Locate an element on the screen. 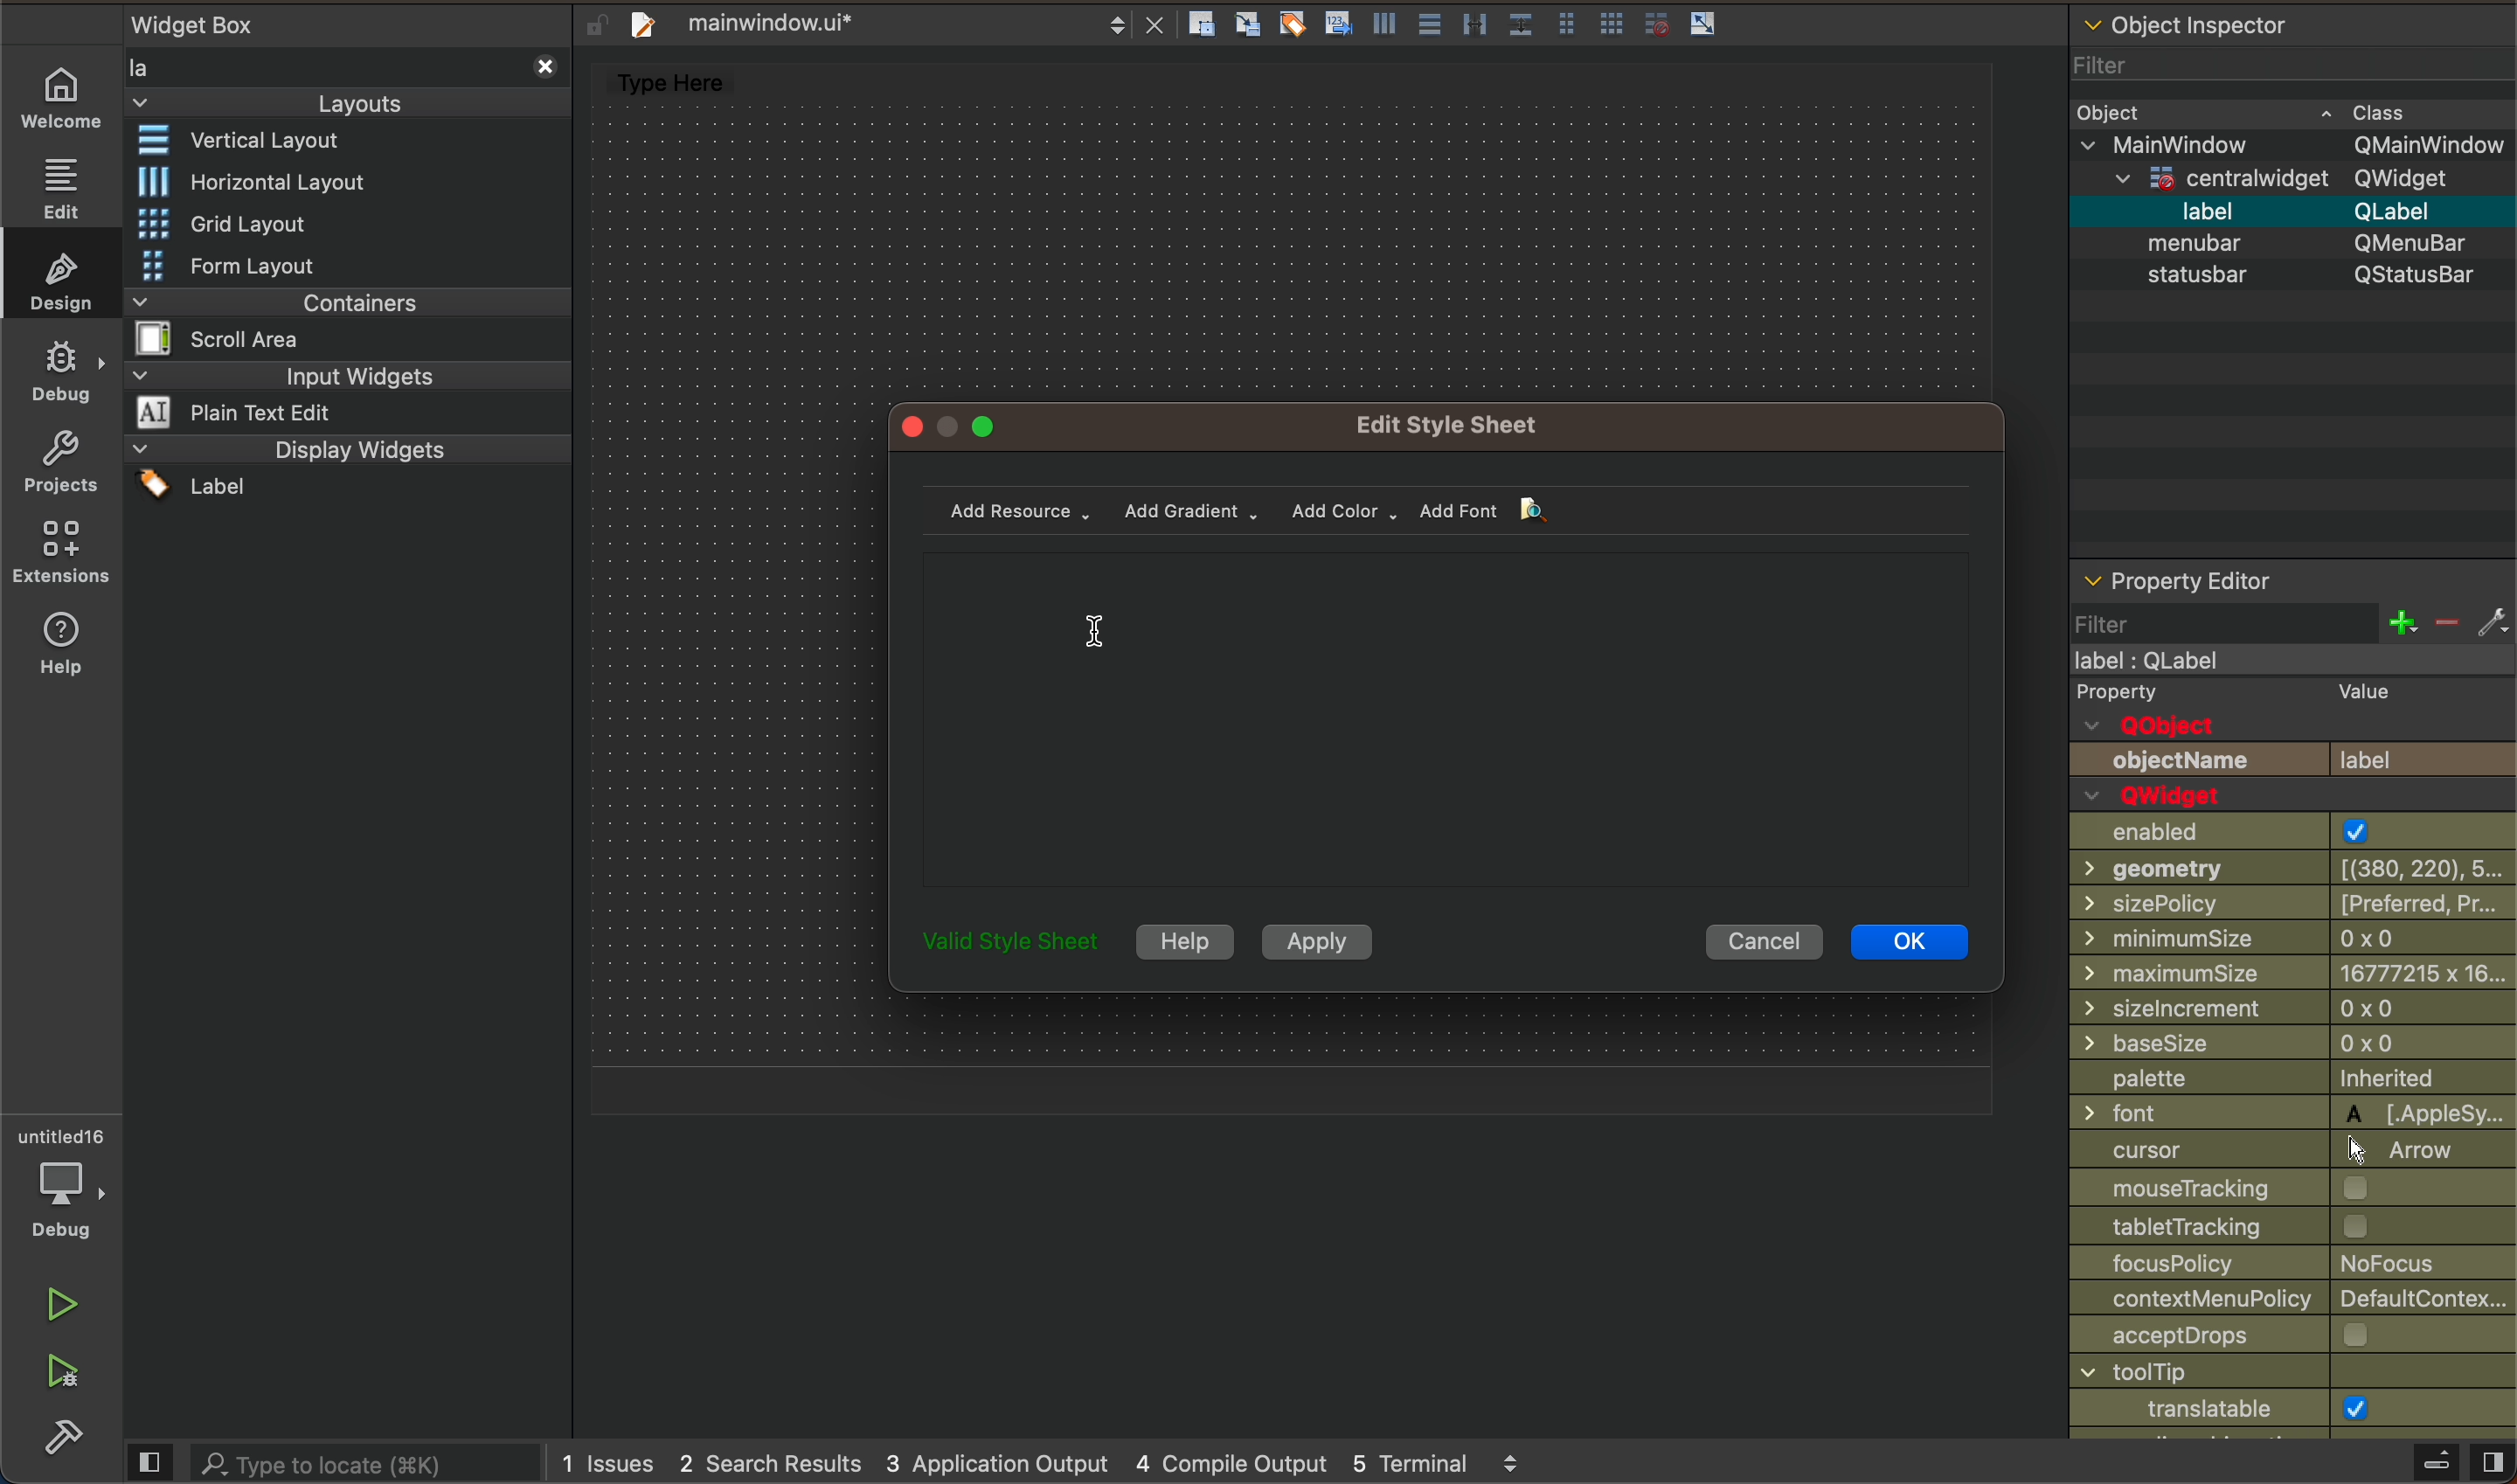  windowicon is located at coordinates (2180, 1409).